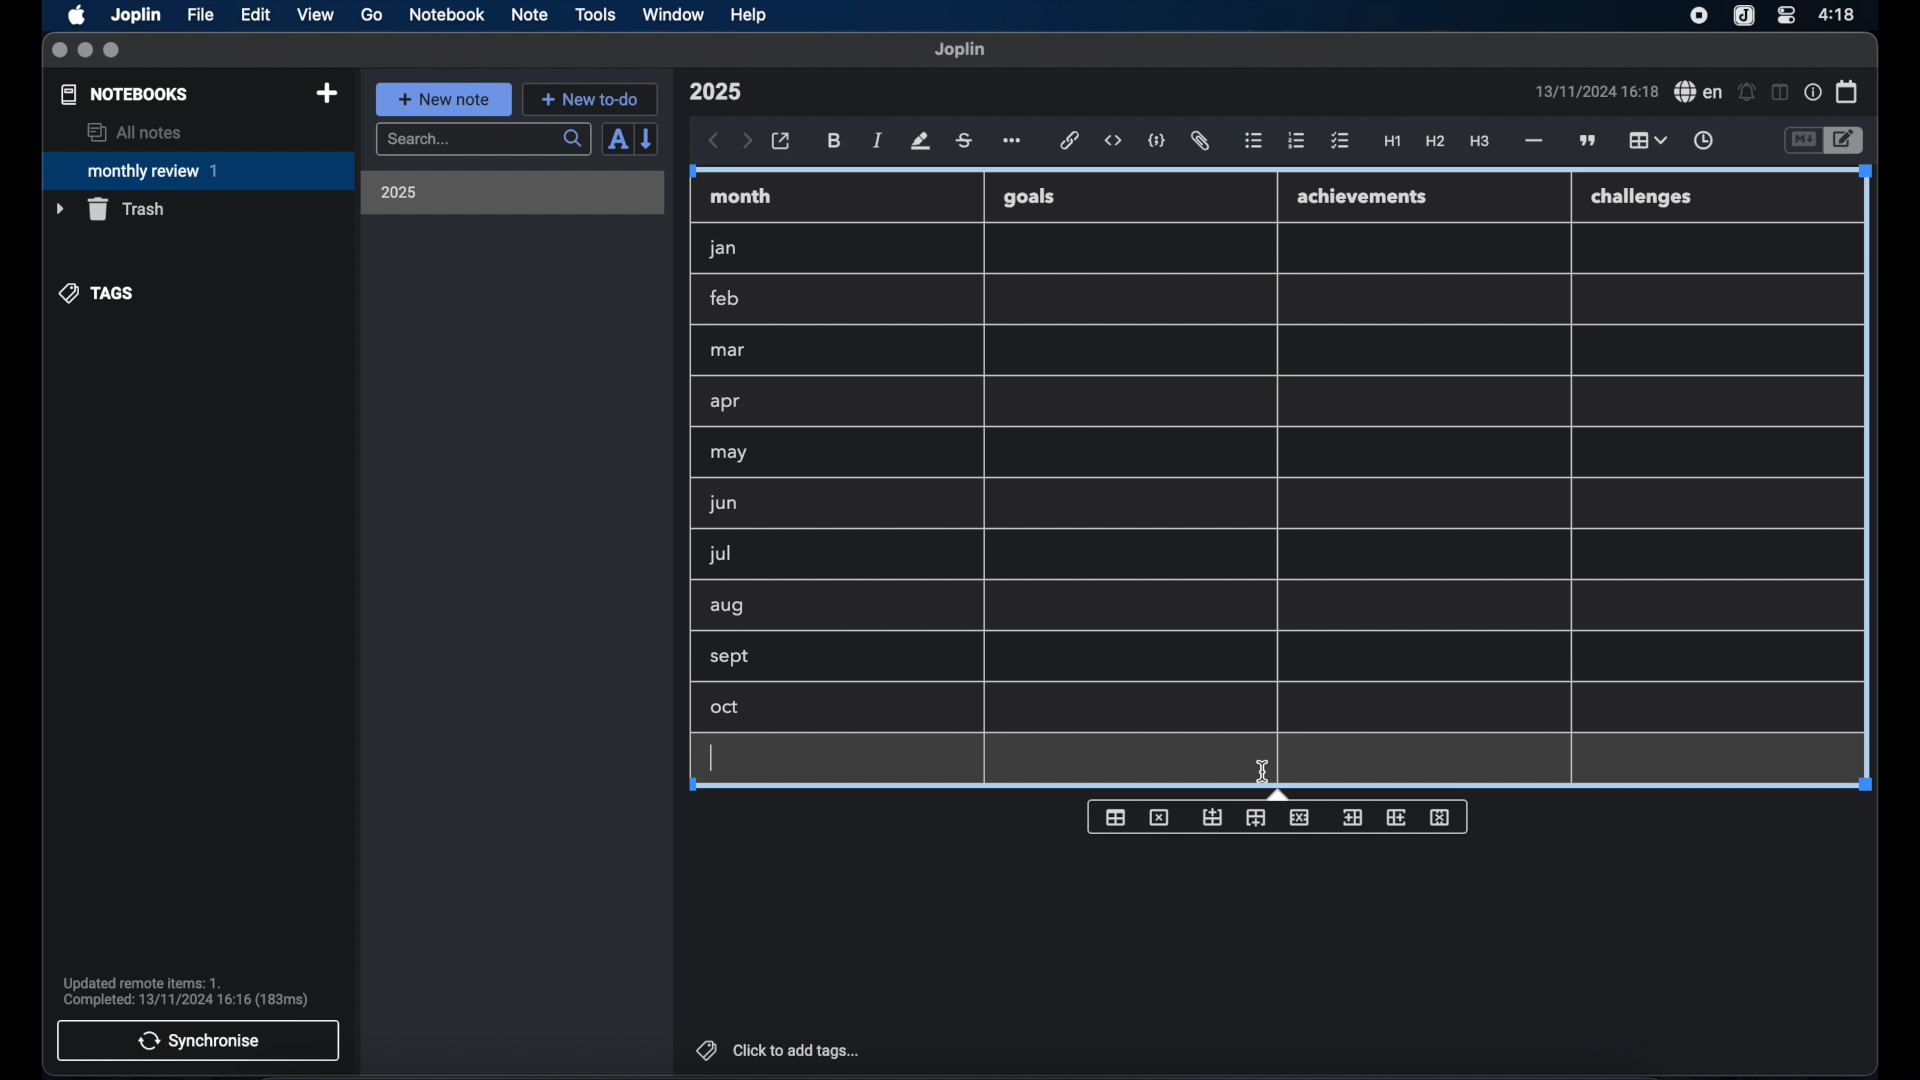 Image resolution: width=1920 pixels, height=1080 pixels. I want to click on table highlighted, so click(1645, 140).